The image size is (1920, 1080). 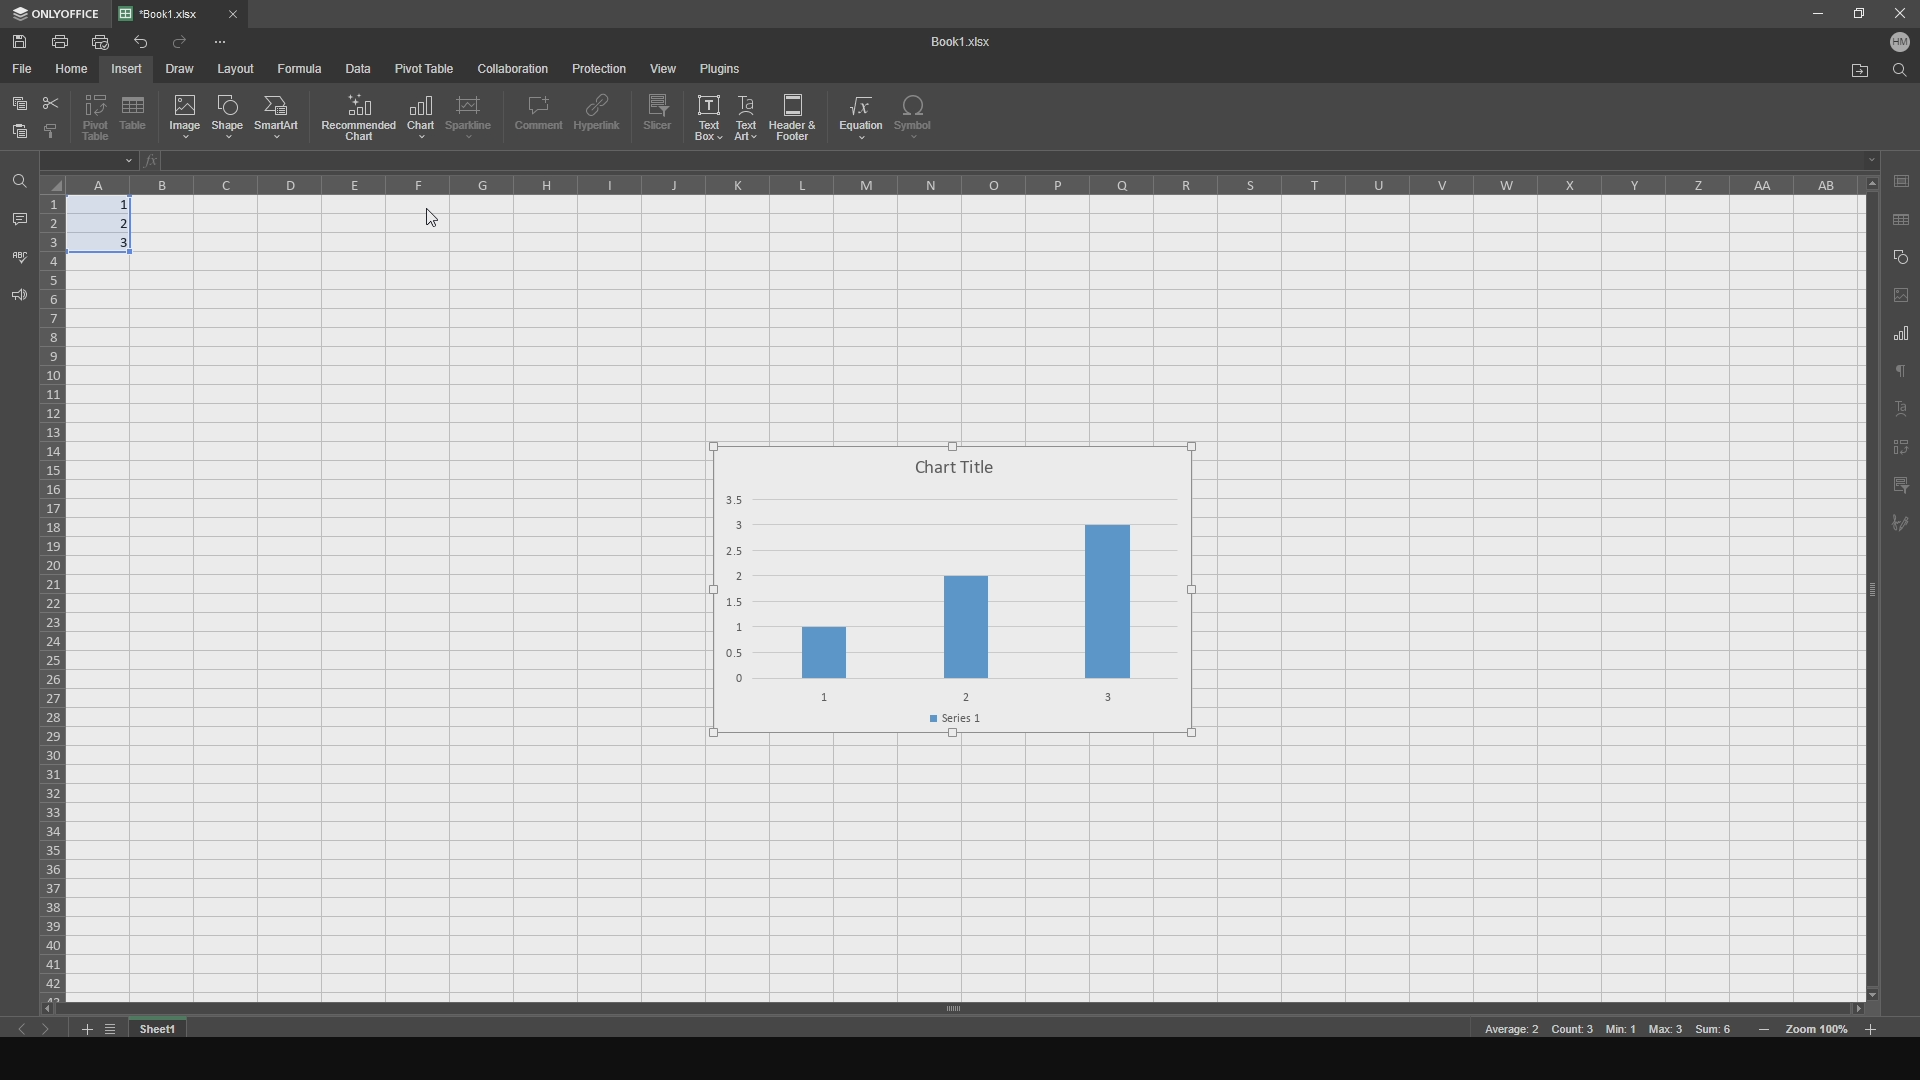 What do you see at coordinates (1855, 16) in the screenshot?
I see `maxiize` at bounding box center [1855, 16].